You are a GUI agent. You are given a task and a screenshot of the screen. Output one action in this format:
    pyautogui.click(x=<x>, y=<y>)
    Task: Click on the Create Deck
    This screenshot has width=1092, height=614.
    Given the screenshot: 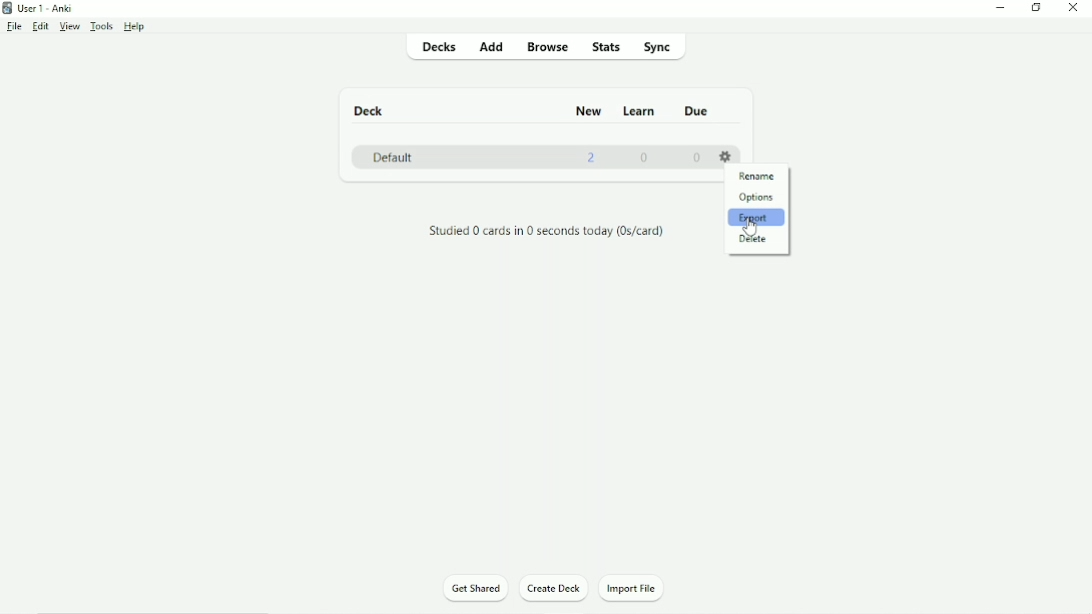 What is the action you would take?
    pyautogui.click(x=553, y=587)
    